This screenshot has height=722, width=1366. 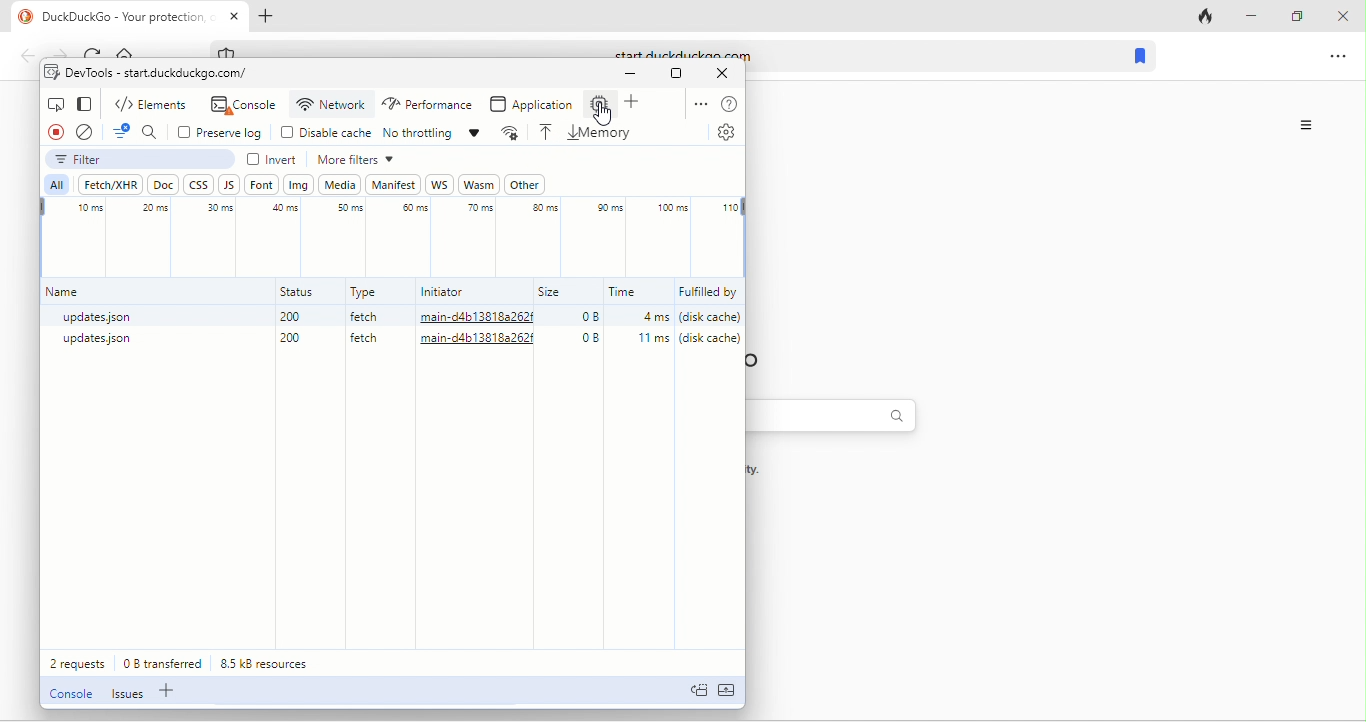 I want to click on 0B, so click(x=588, y=342).